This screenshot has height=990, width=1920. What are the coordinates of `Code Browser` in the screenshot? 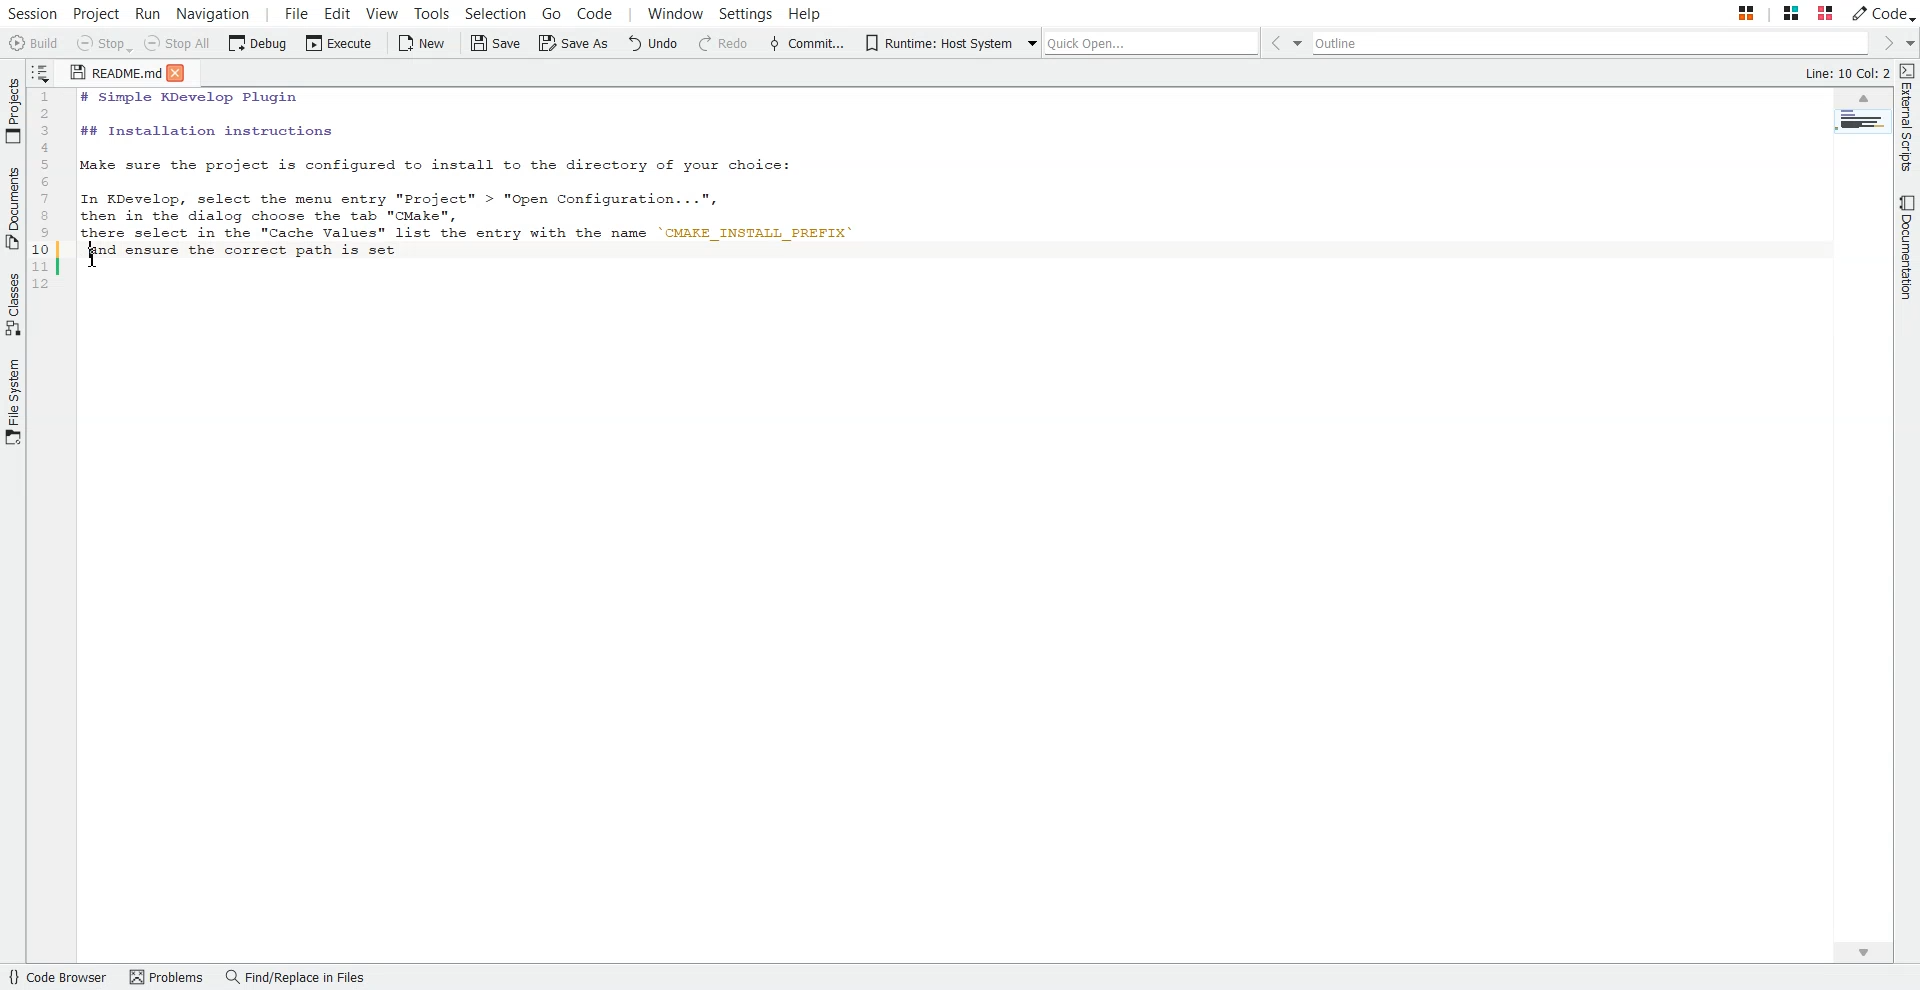 It's located at (58, 977).